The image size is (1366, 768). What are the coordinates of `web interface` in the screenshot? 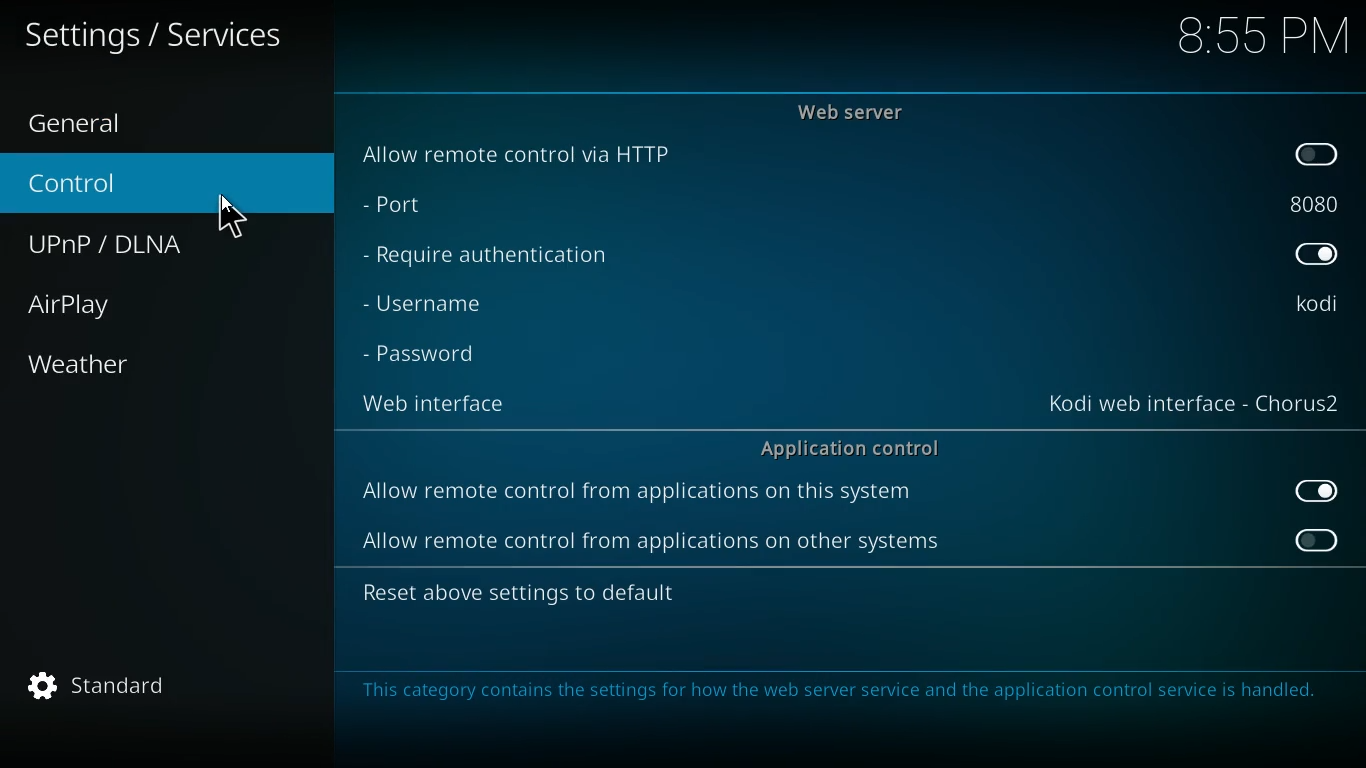 It's located at (445, 404).